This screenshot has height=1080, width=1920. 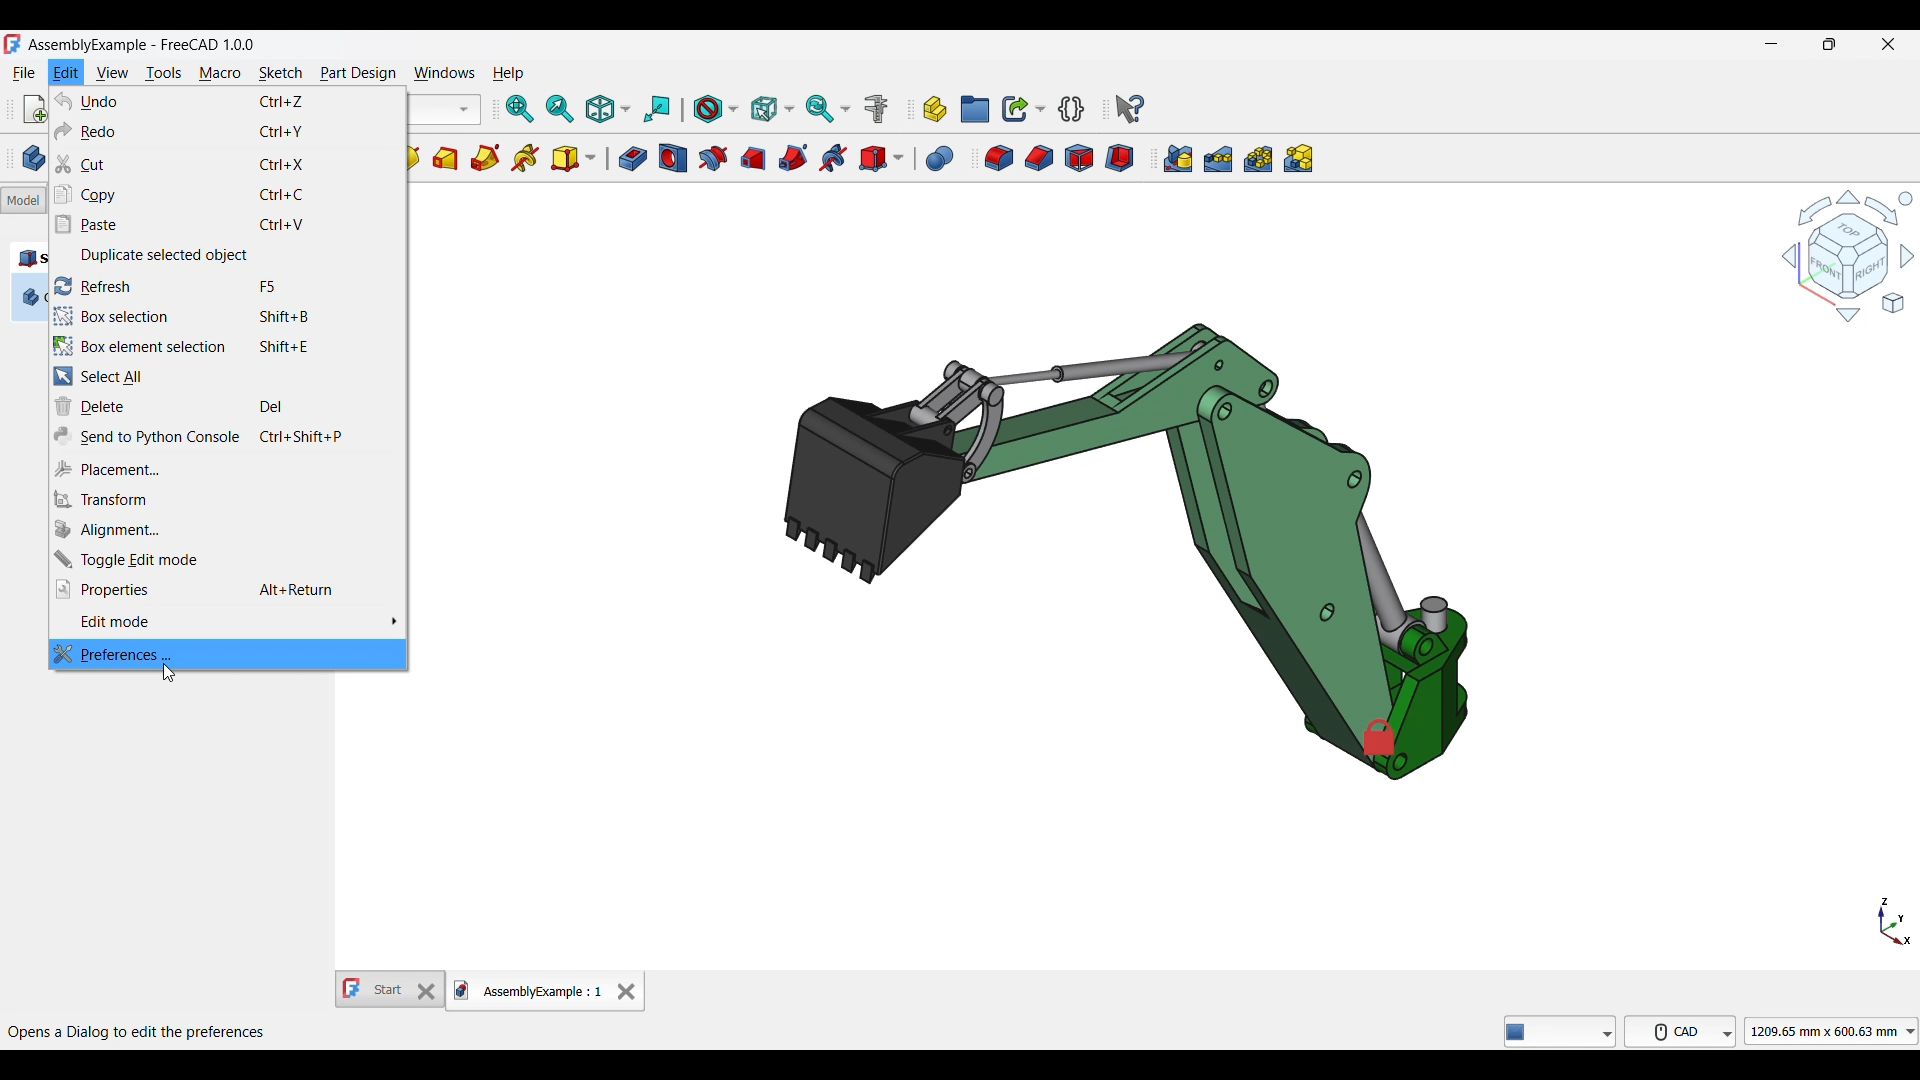 What do you see at coordinates (226, 622) in the screenshot?
I see `Edit mode options ` at bounding box center [226, 622].